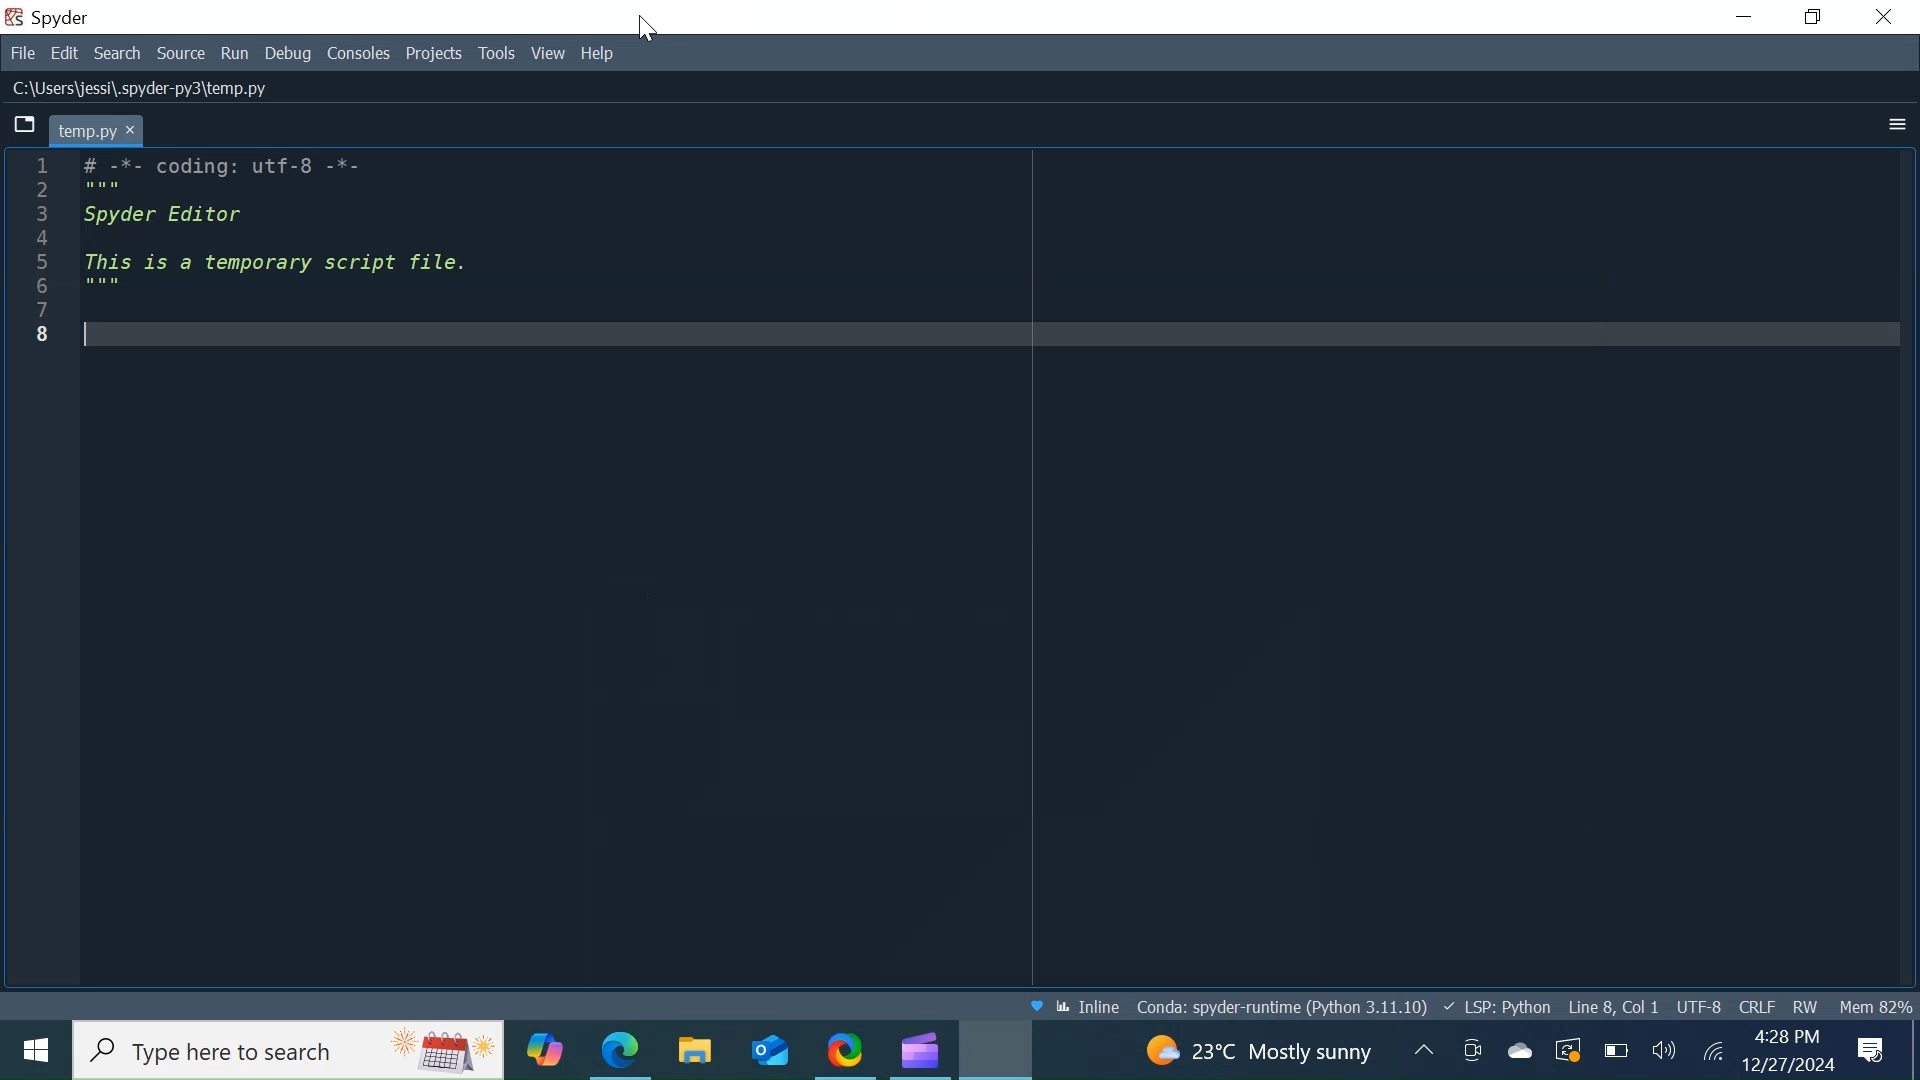 This screenshot has width=1920, height=1080. Describe the element at coordinates (63, 54) in the screenshot. I see `Edit` at that location.